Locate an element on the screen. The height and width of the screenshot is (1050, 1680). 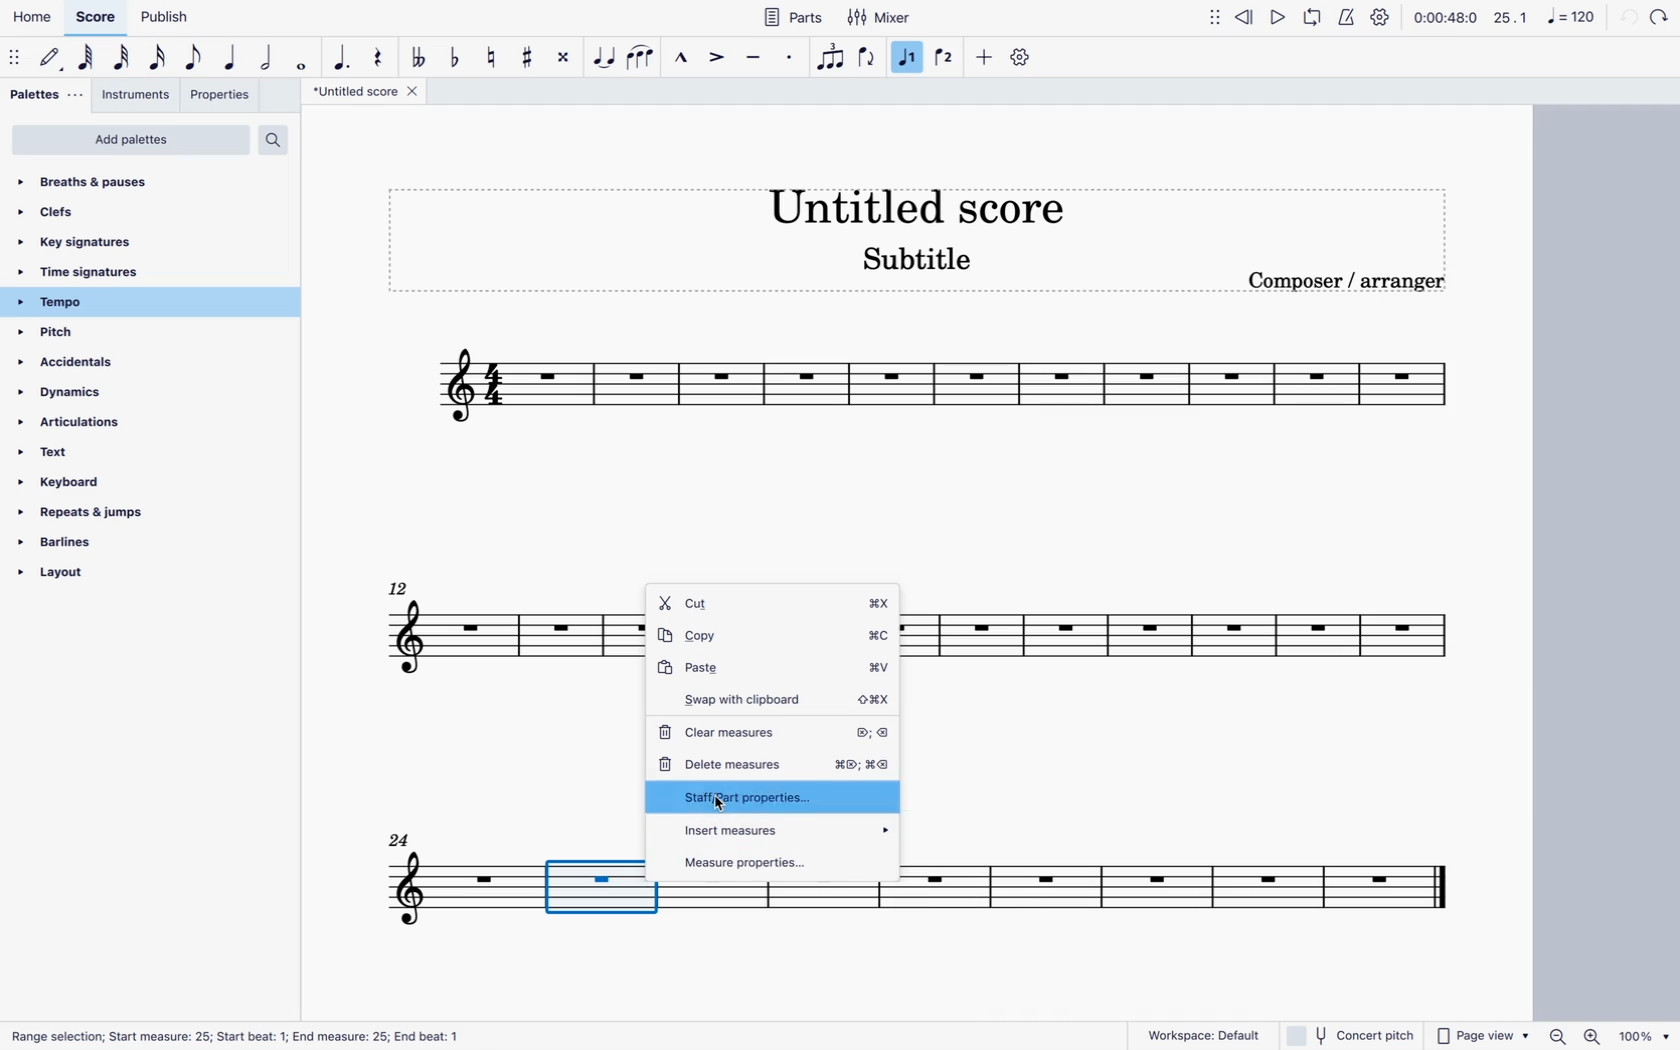
toggle flat is located at coordinates (454, 58).